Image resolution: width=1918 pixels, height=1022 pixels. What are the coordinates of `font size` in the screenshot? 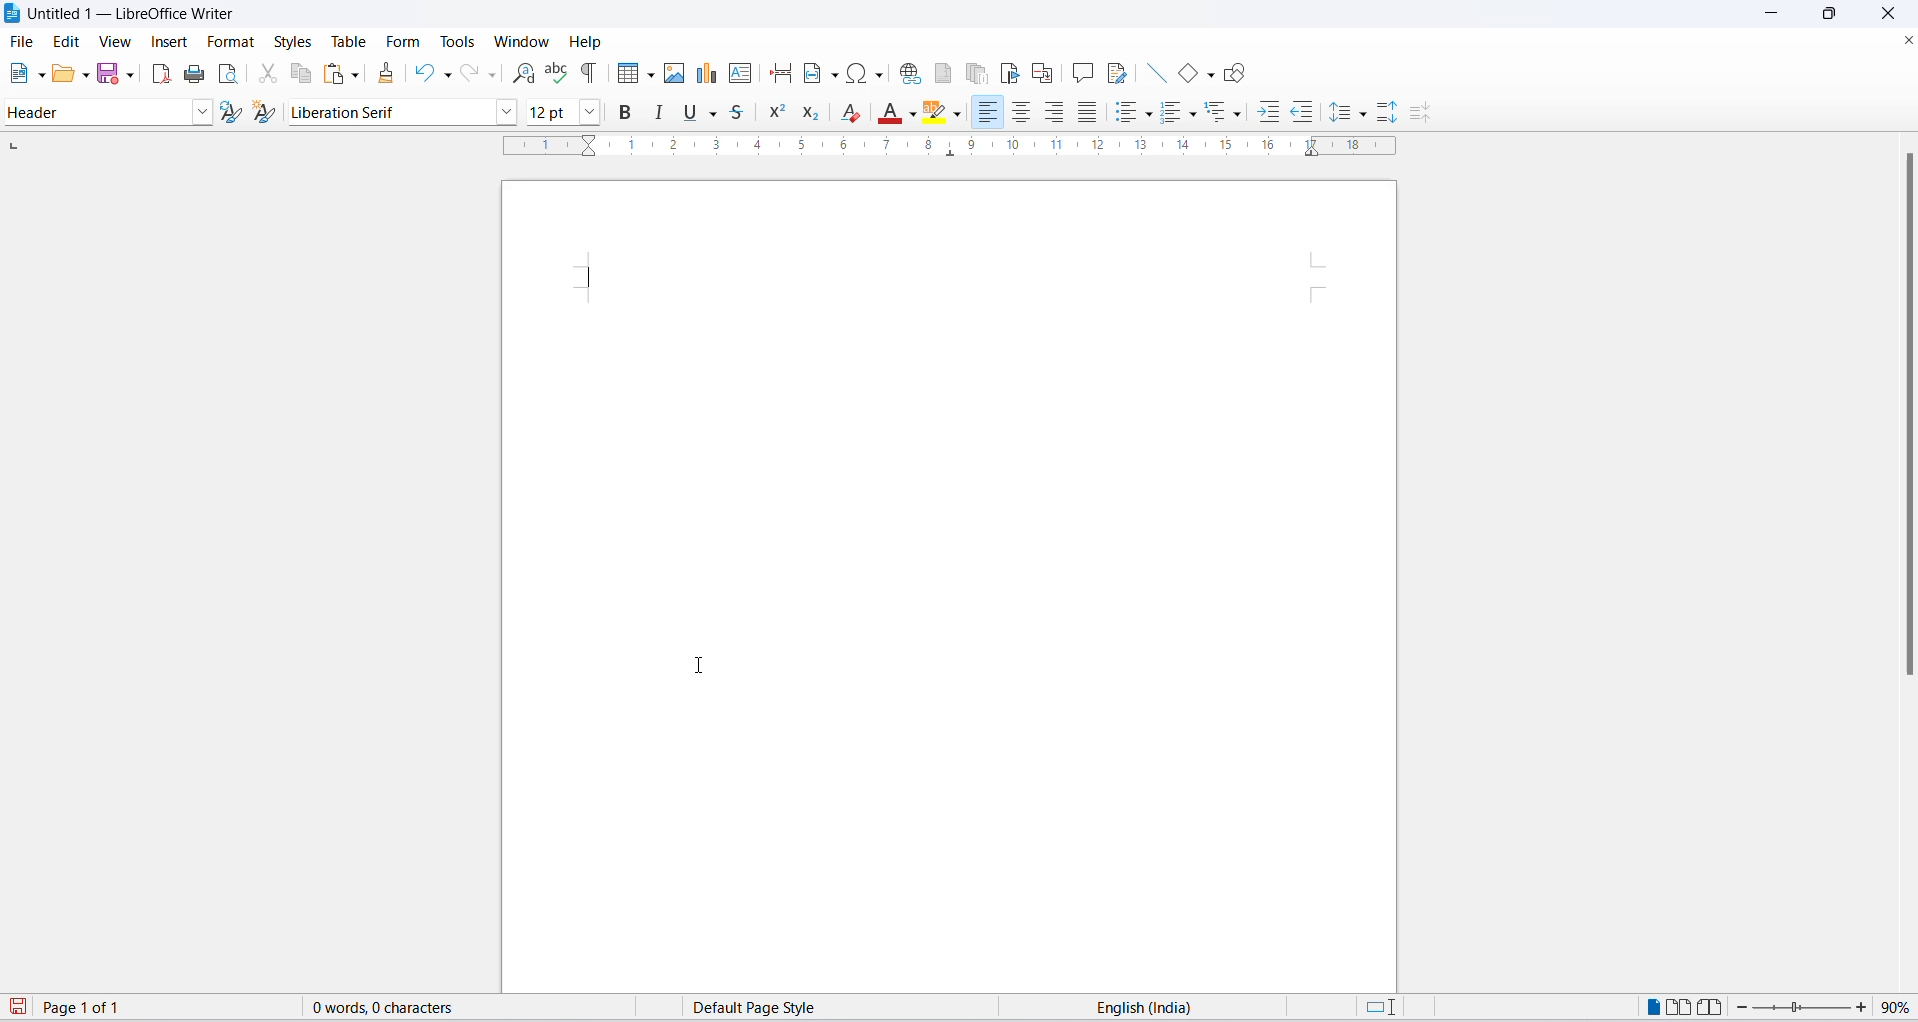 It's located at (552, 111).